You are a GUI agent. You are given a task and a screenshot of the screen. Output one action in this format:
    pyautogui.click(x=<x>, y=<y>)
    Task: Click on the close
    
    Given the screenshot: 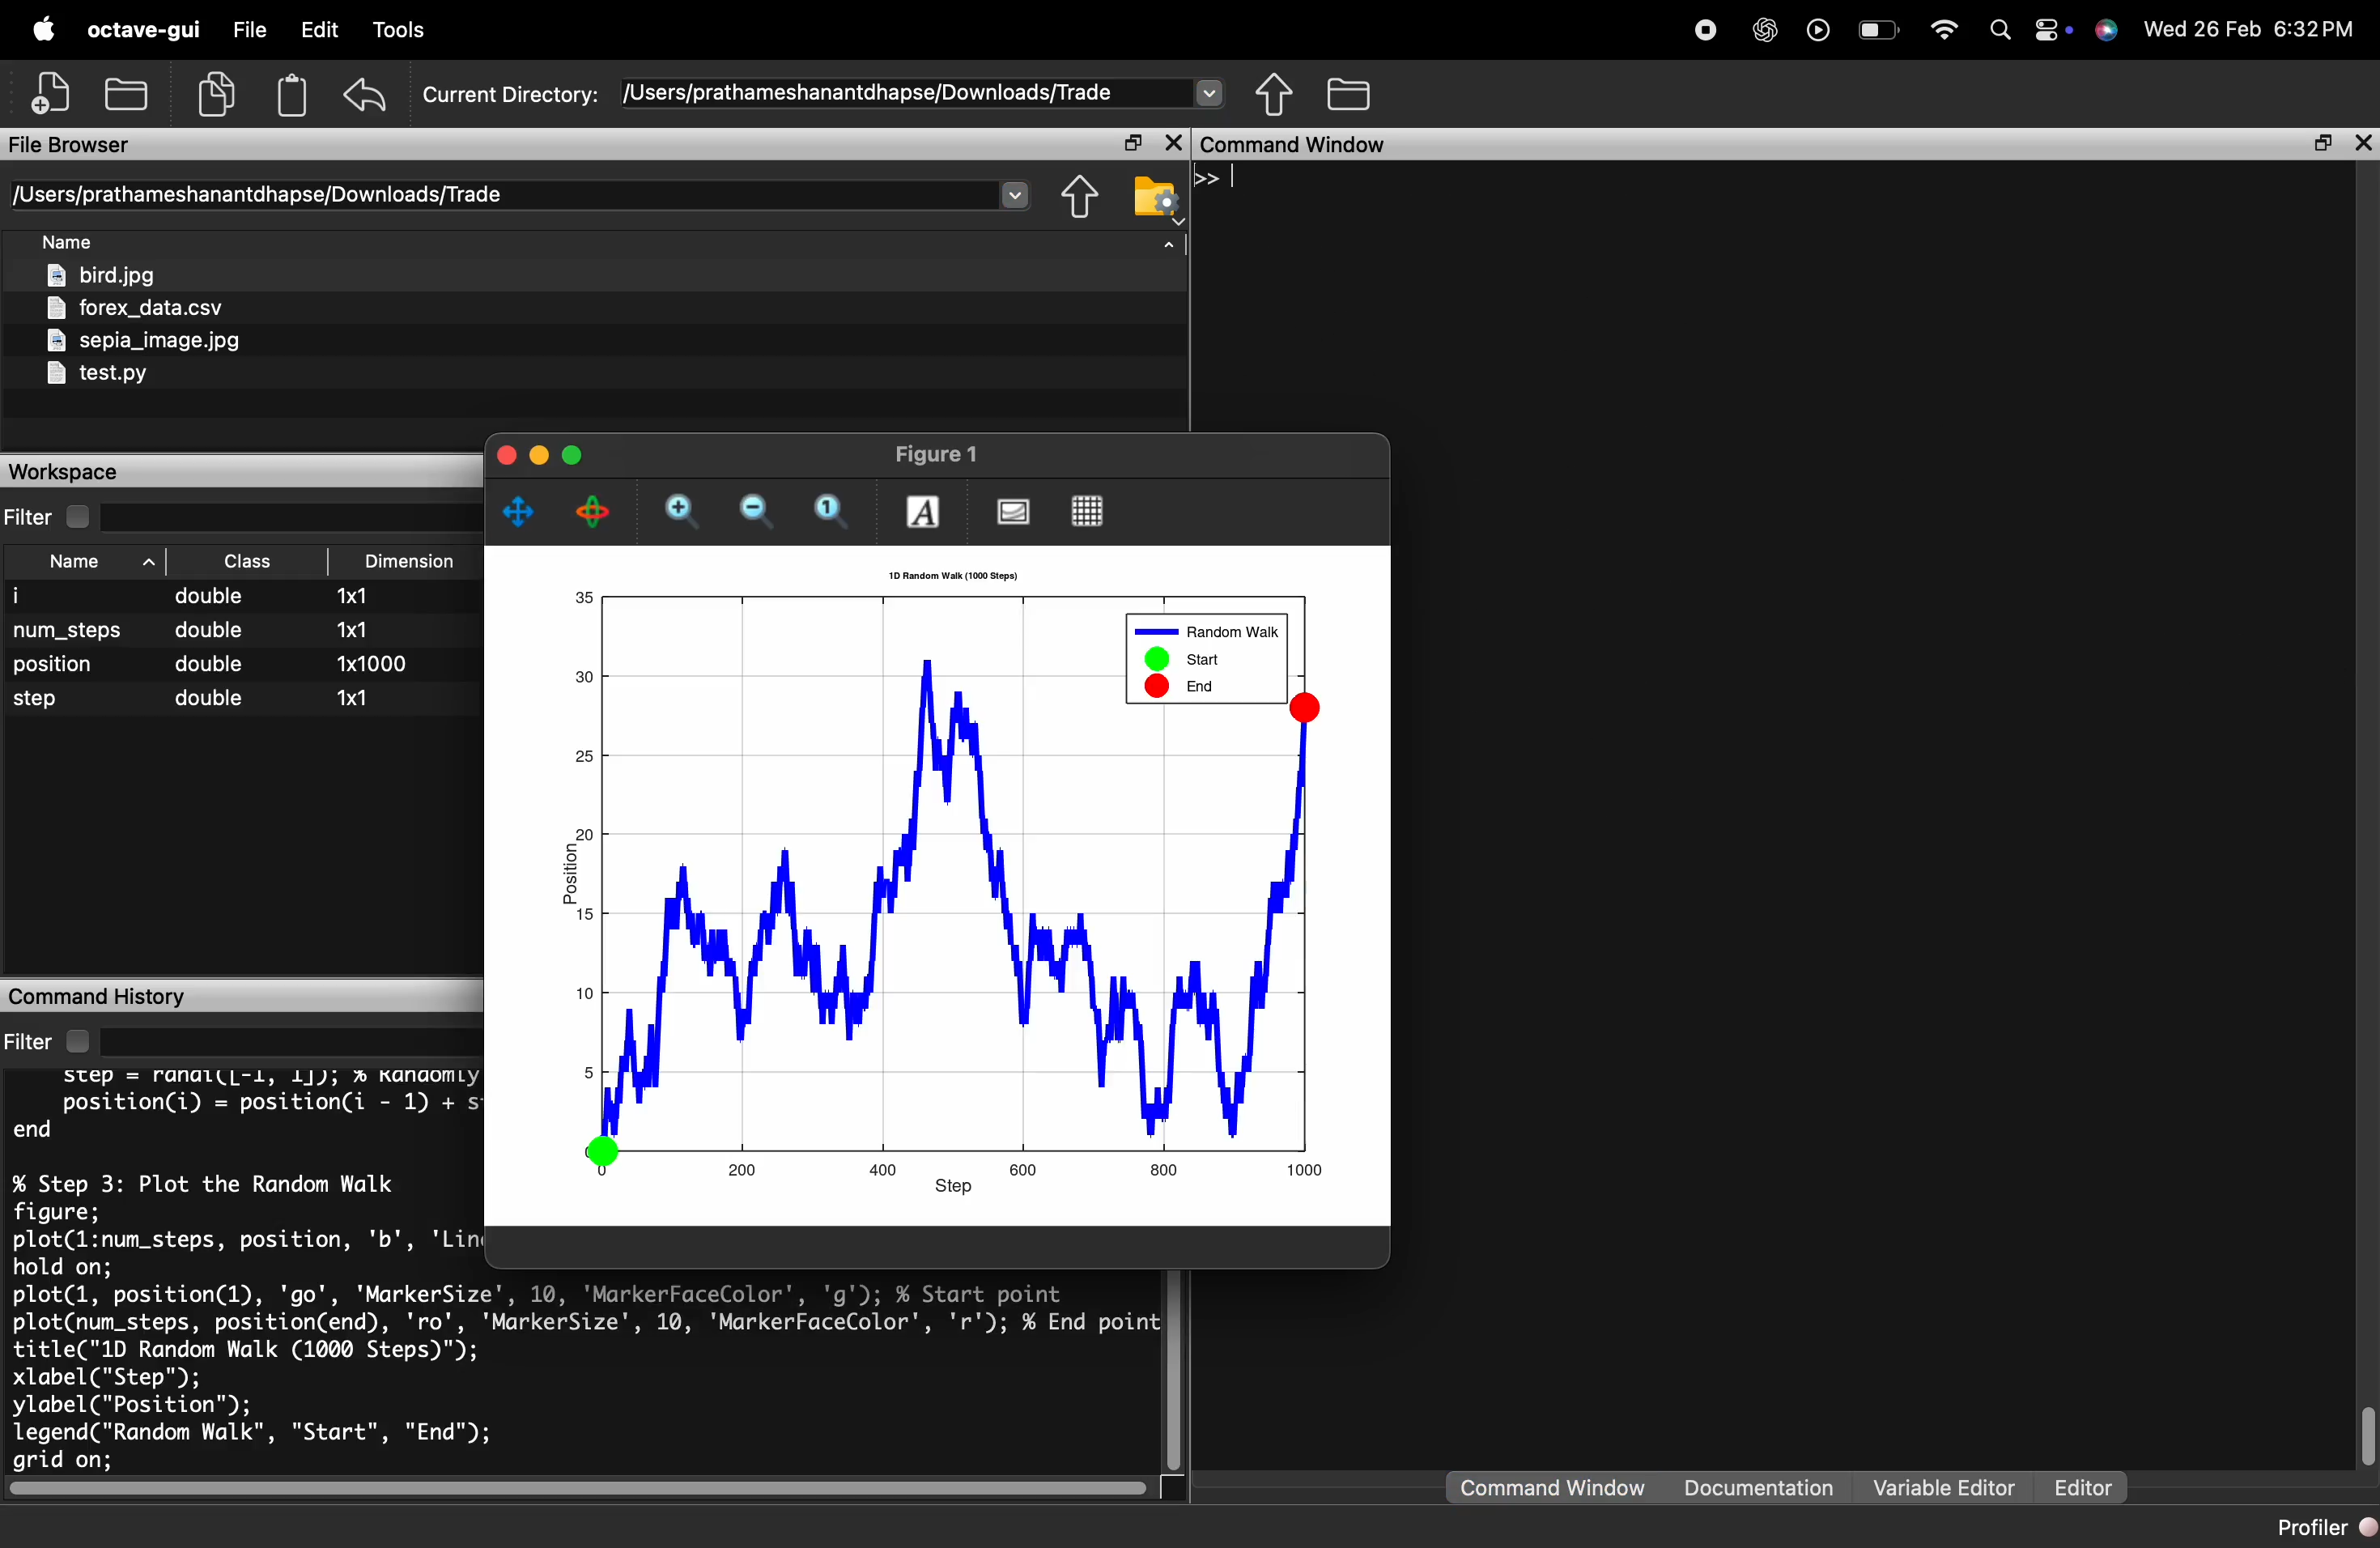 What is the action you would take?
    pyautogui.click(x=507, y=453)
    